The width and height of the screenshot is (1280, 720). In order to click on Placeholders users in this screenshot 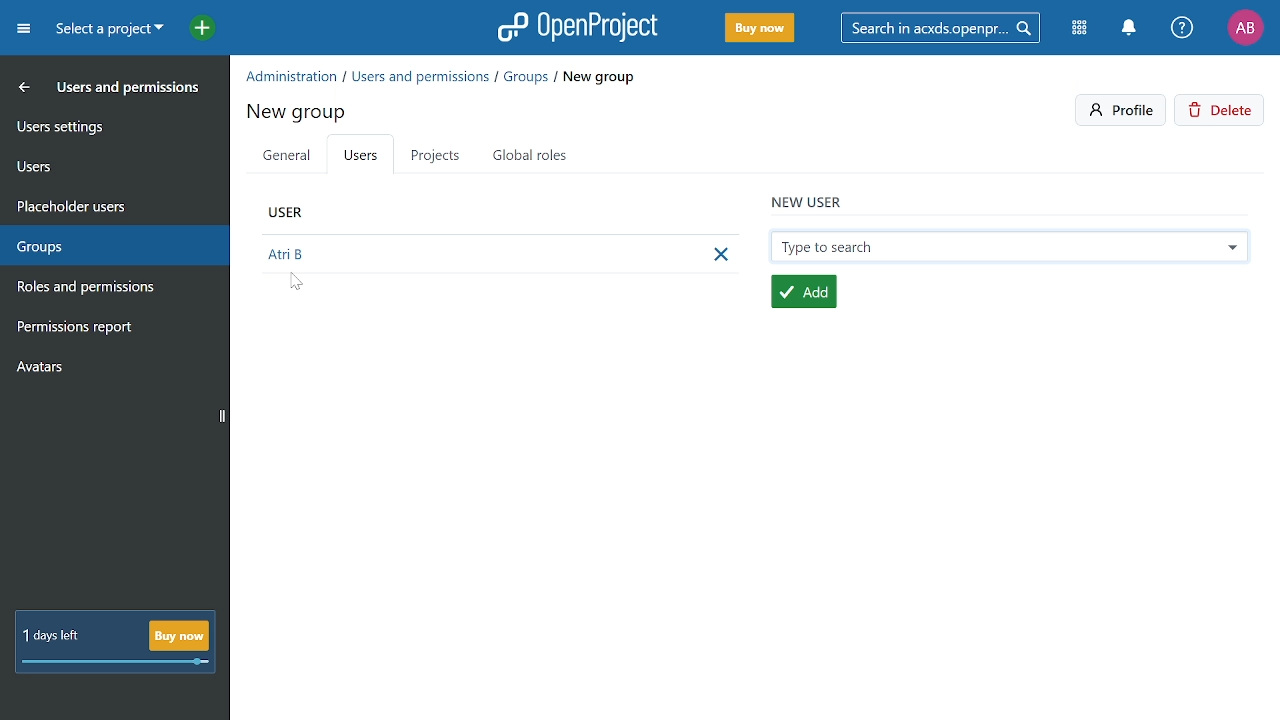, I will do `click(112, 204)`.